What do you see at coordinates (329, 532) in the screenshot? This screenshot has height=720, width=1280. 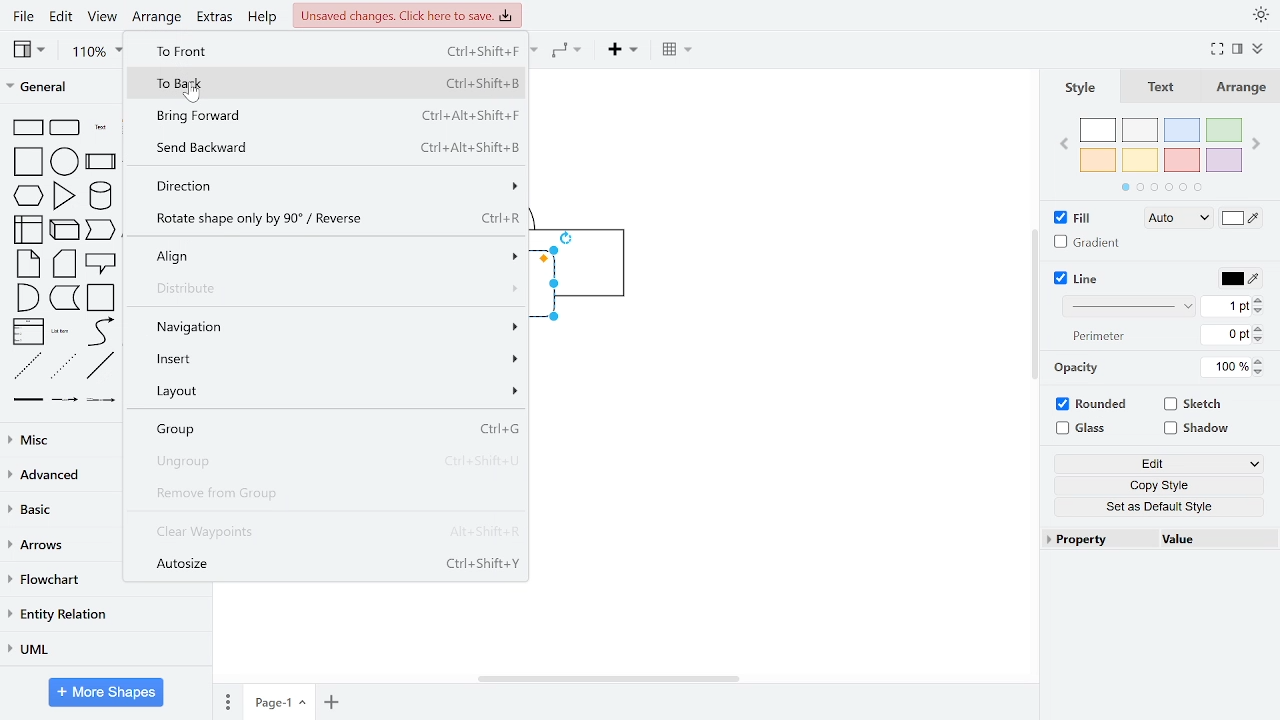 I see `clear waypoints` at bounding box center [329, 532].